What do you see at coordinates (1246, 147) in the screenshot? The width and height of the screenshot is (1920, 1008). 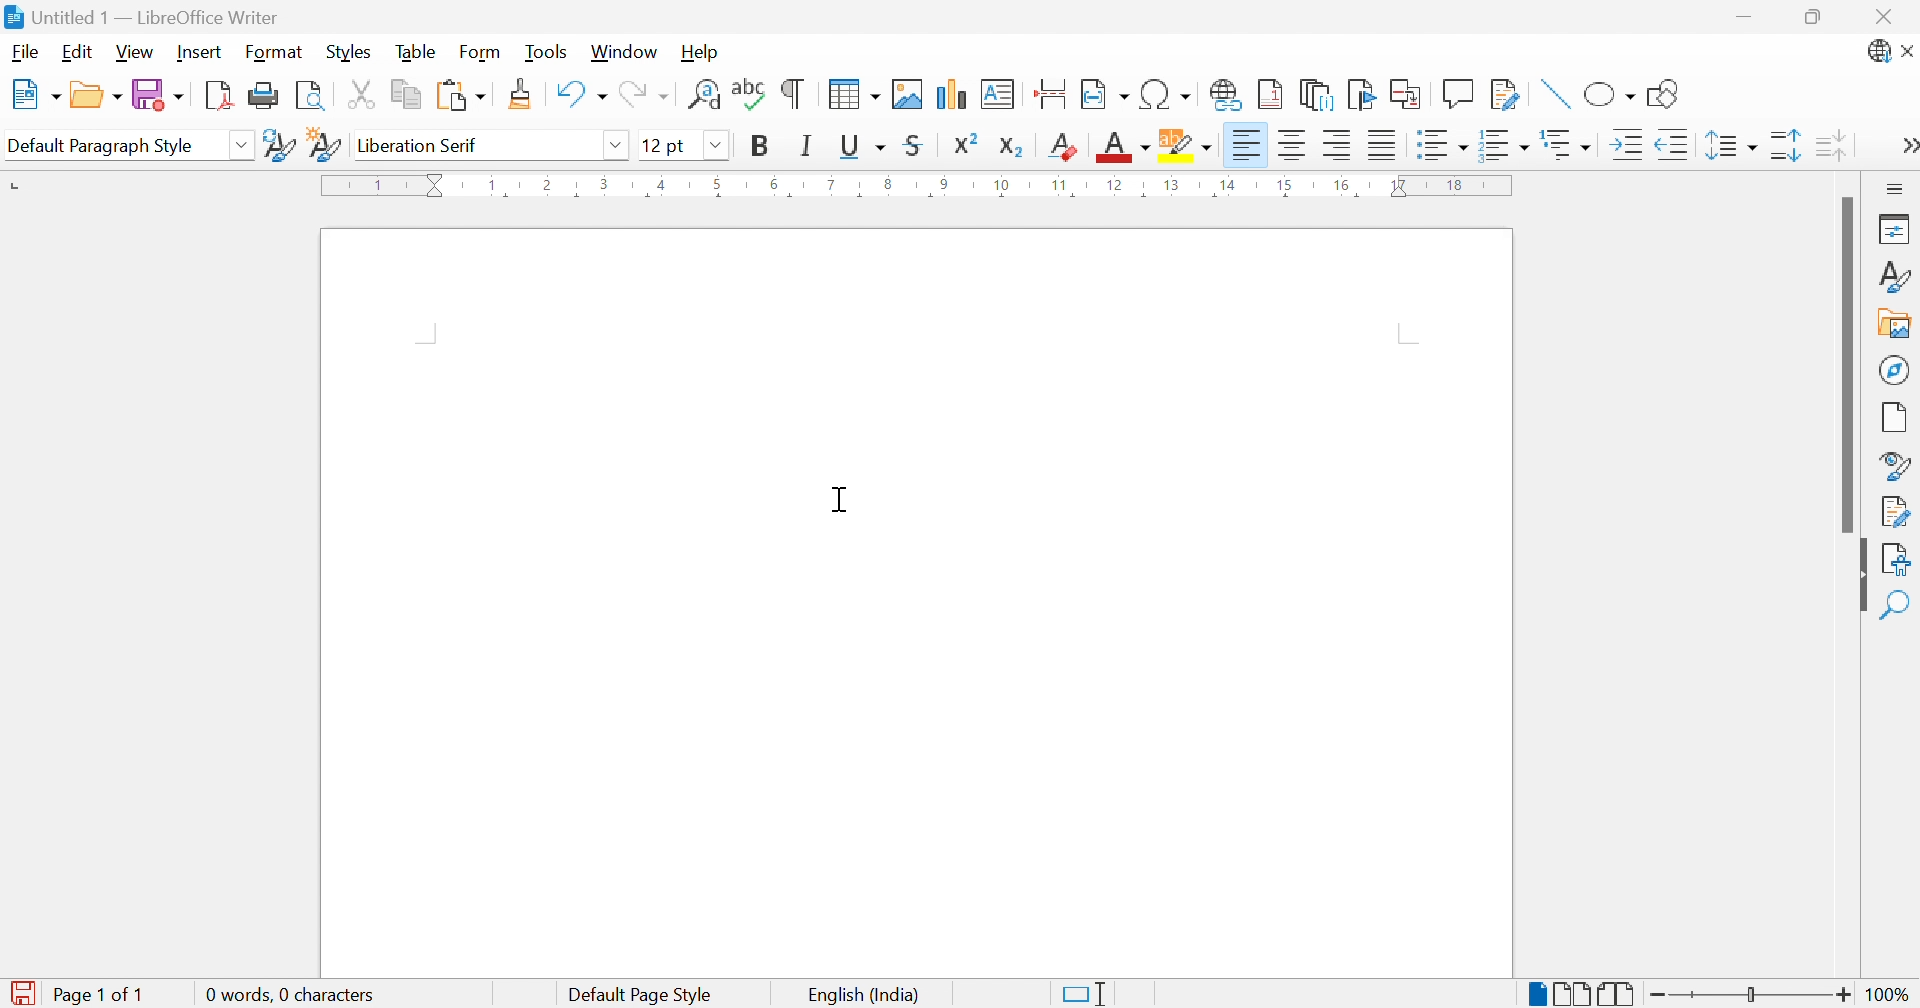 I see `Align left` at bounding box center [1246, 147].